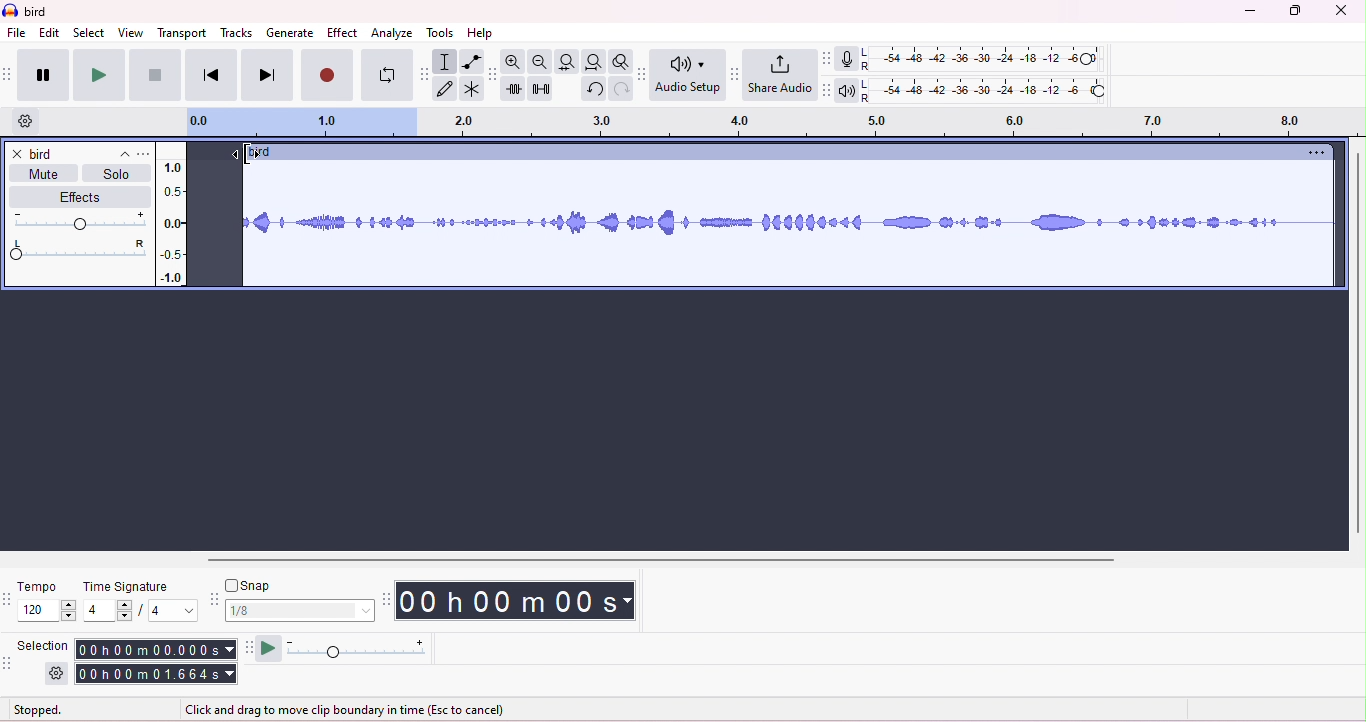 This screenshot has height=722, width=1366. What do you see at coordinates (301, 610) in the screenshot?
I see `select snap` at bounding box center [301, 610].